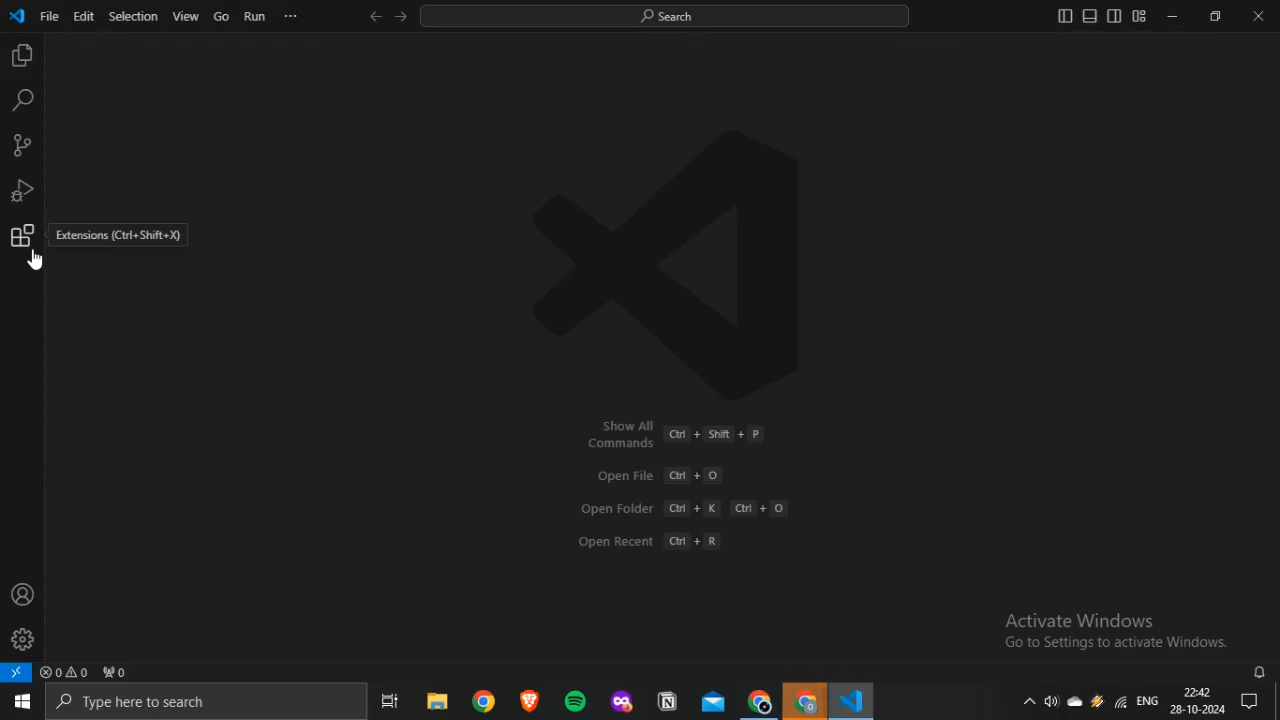 The image size is (1280, 720). I want to click on more options, so click(290, 15).